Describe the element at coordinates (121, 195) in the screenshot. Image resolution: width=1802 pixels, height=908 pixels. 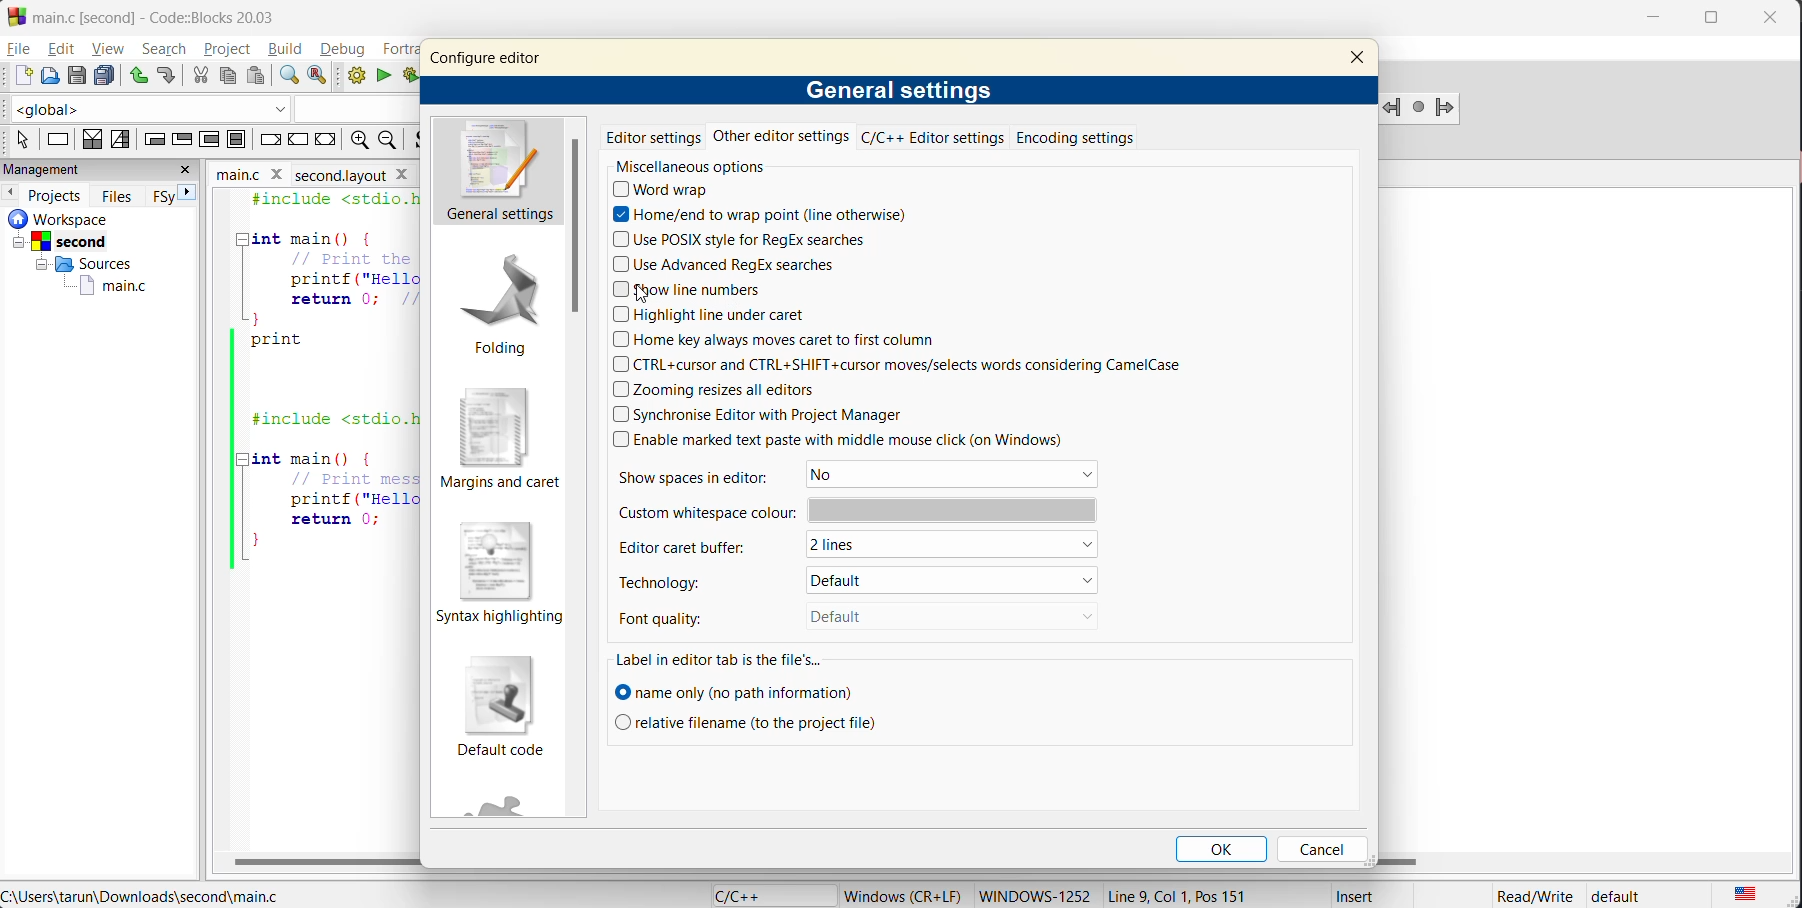
I see `files` at that location.